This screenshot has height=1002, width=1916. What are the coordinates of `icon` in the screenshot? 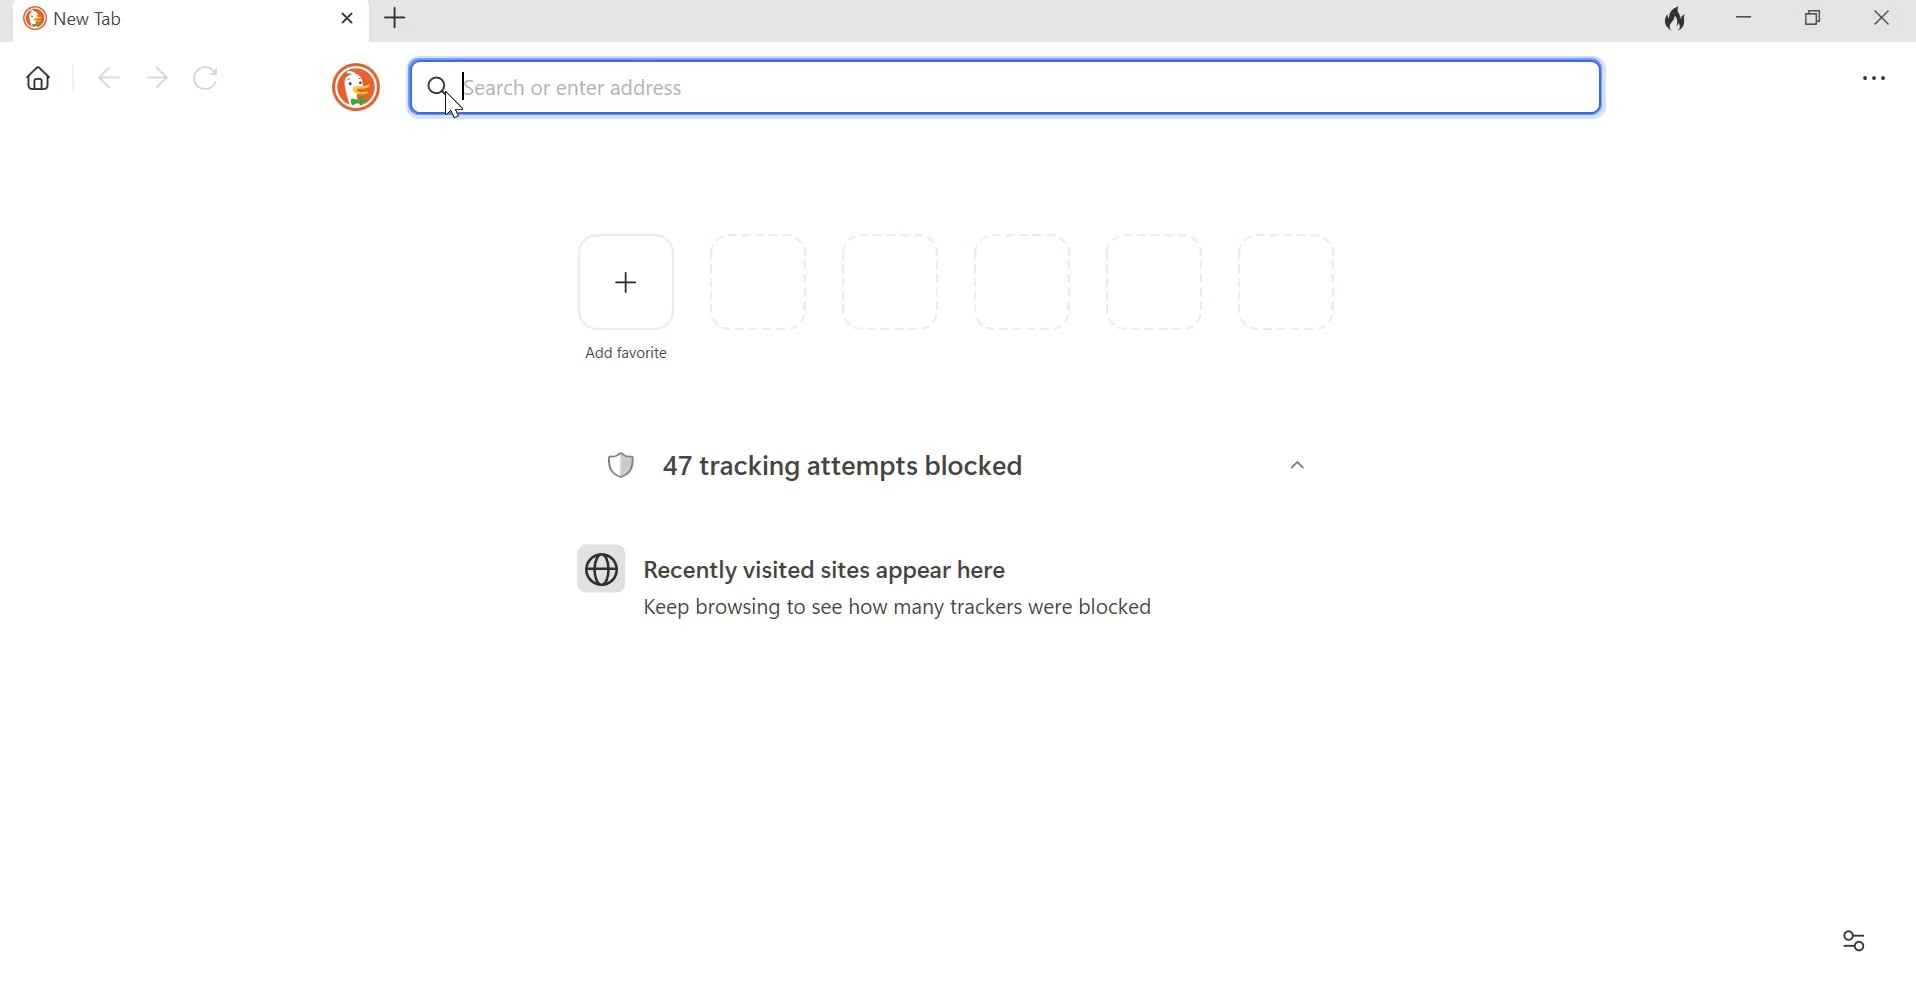 It's located at (354, 87).